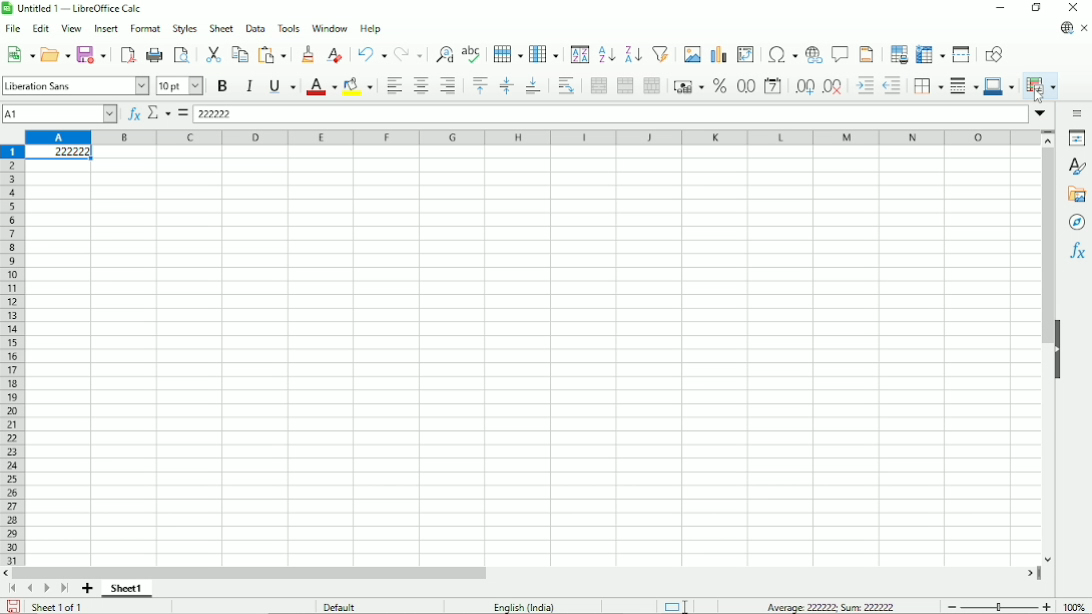  Describe the element at coordinates (994, 53) in the screenshot. I see `Show draw functions` at that location.